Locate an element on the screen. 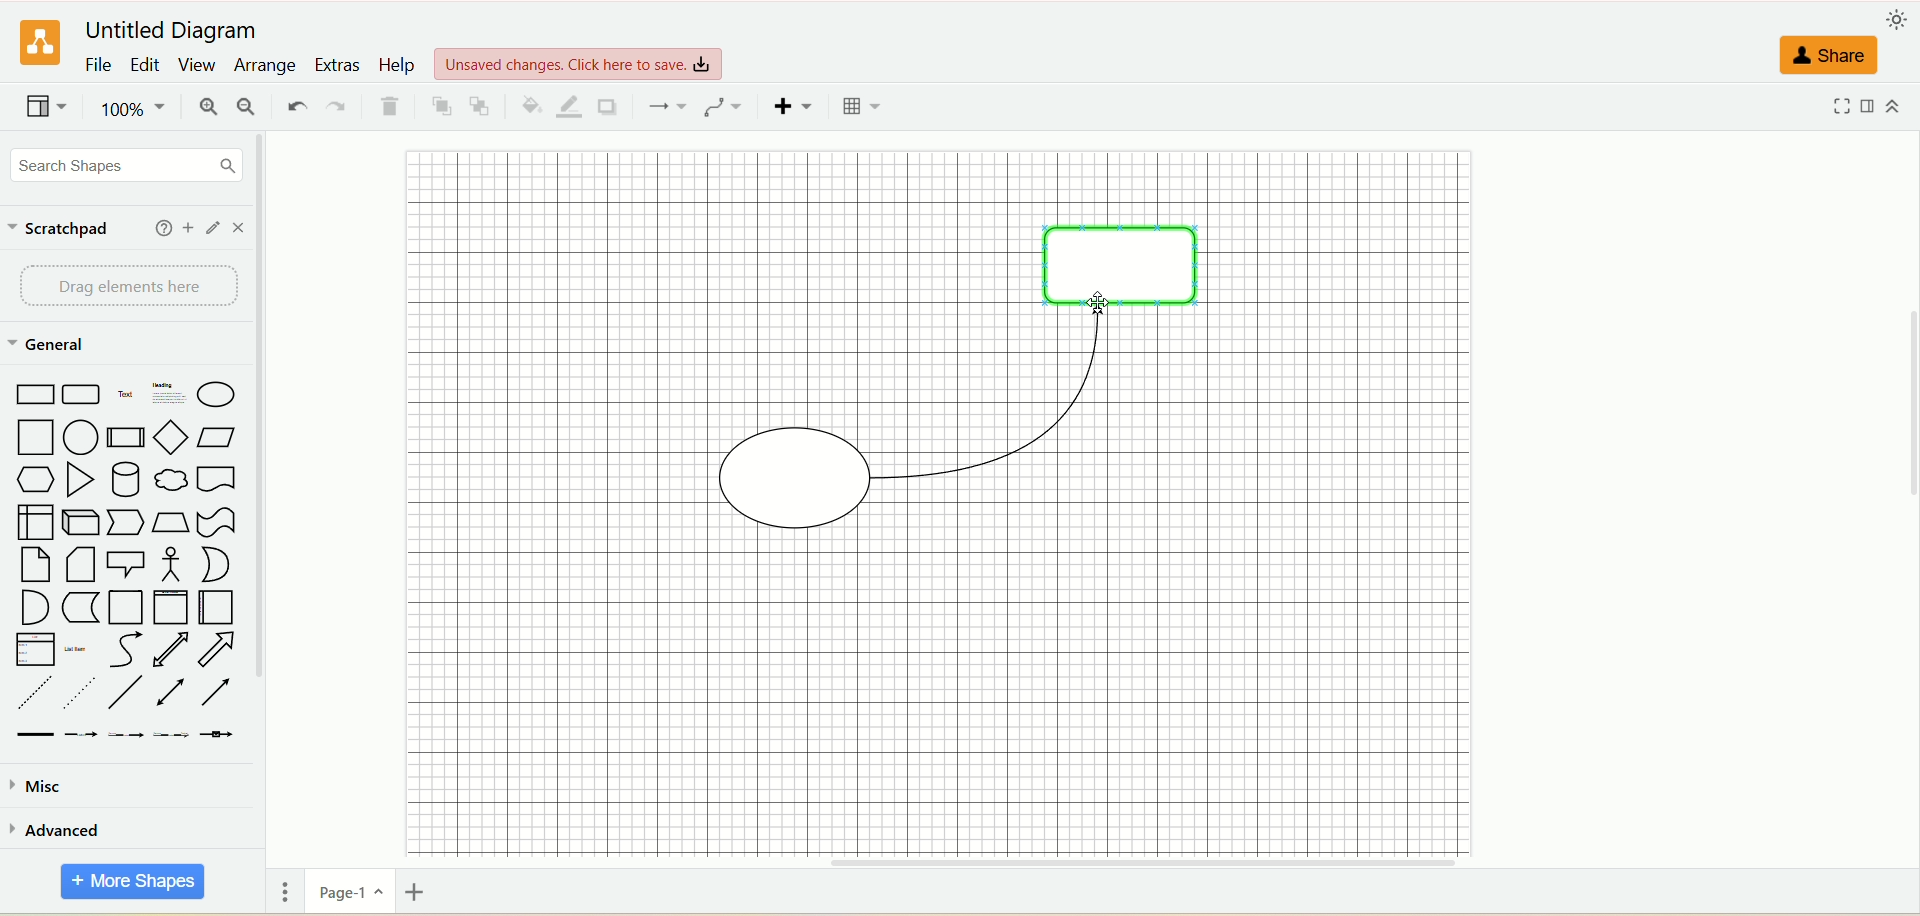 The image size is (1920, 916). table is located at coordinates (860, 107).